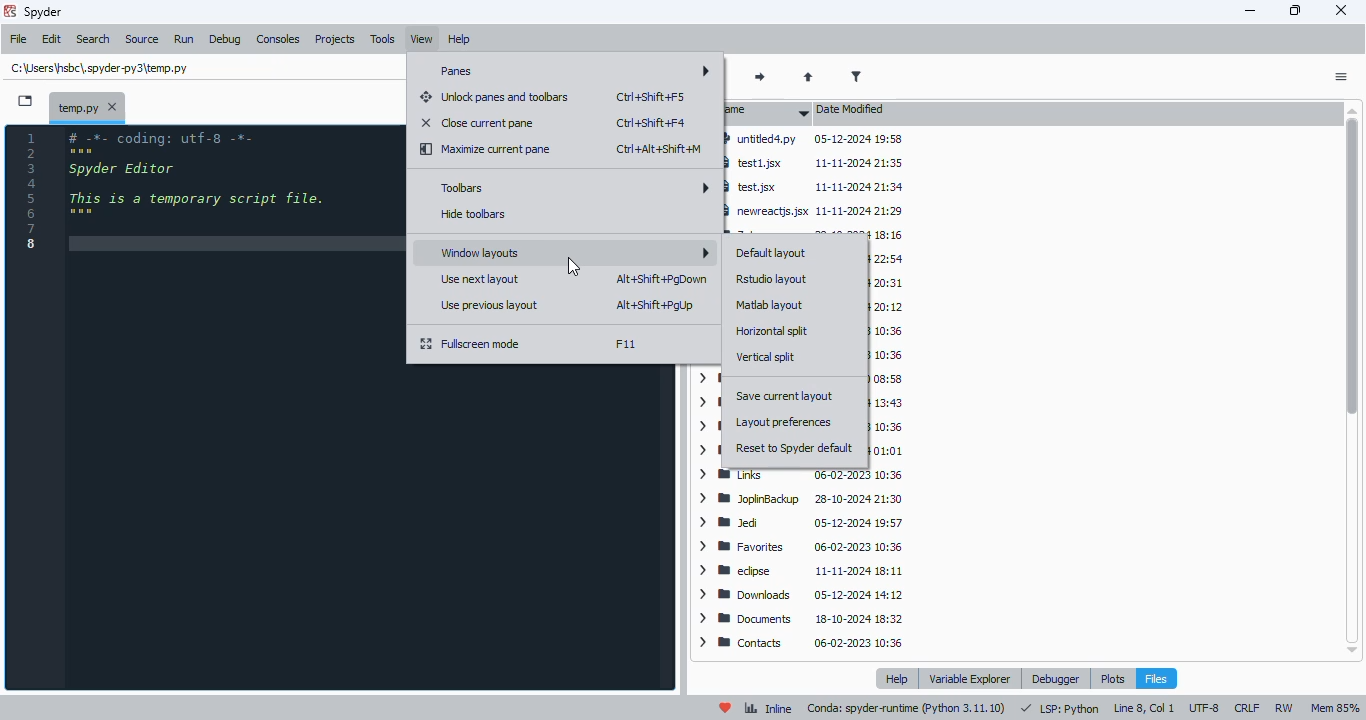  Describe the element at coordinates (1113, 677) in the screenshot. I see `plots` at that location.